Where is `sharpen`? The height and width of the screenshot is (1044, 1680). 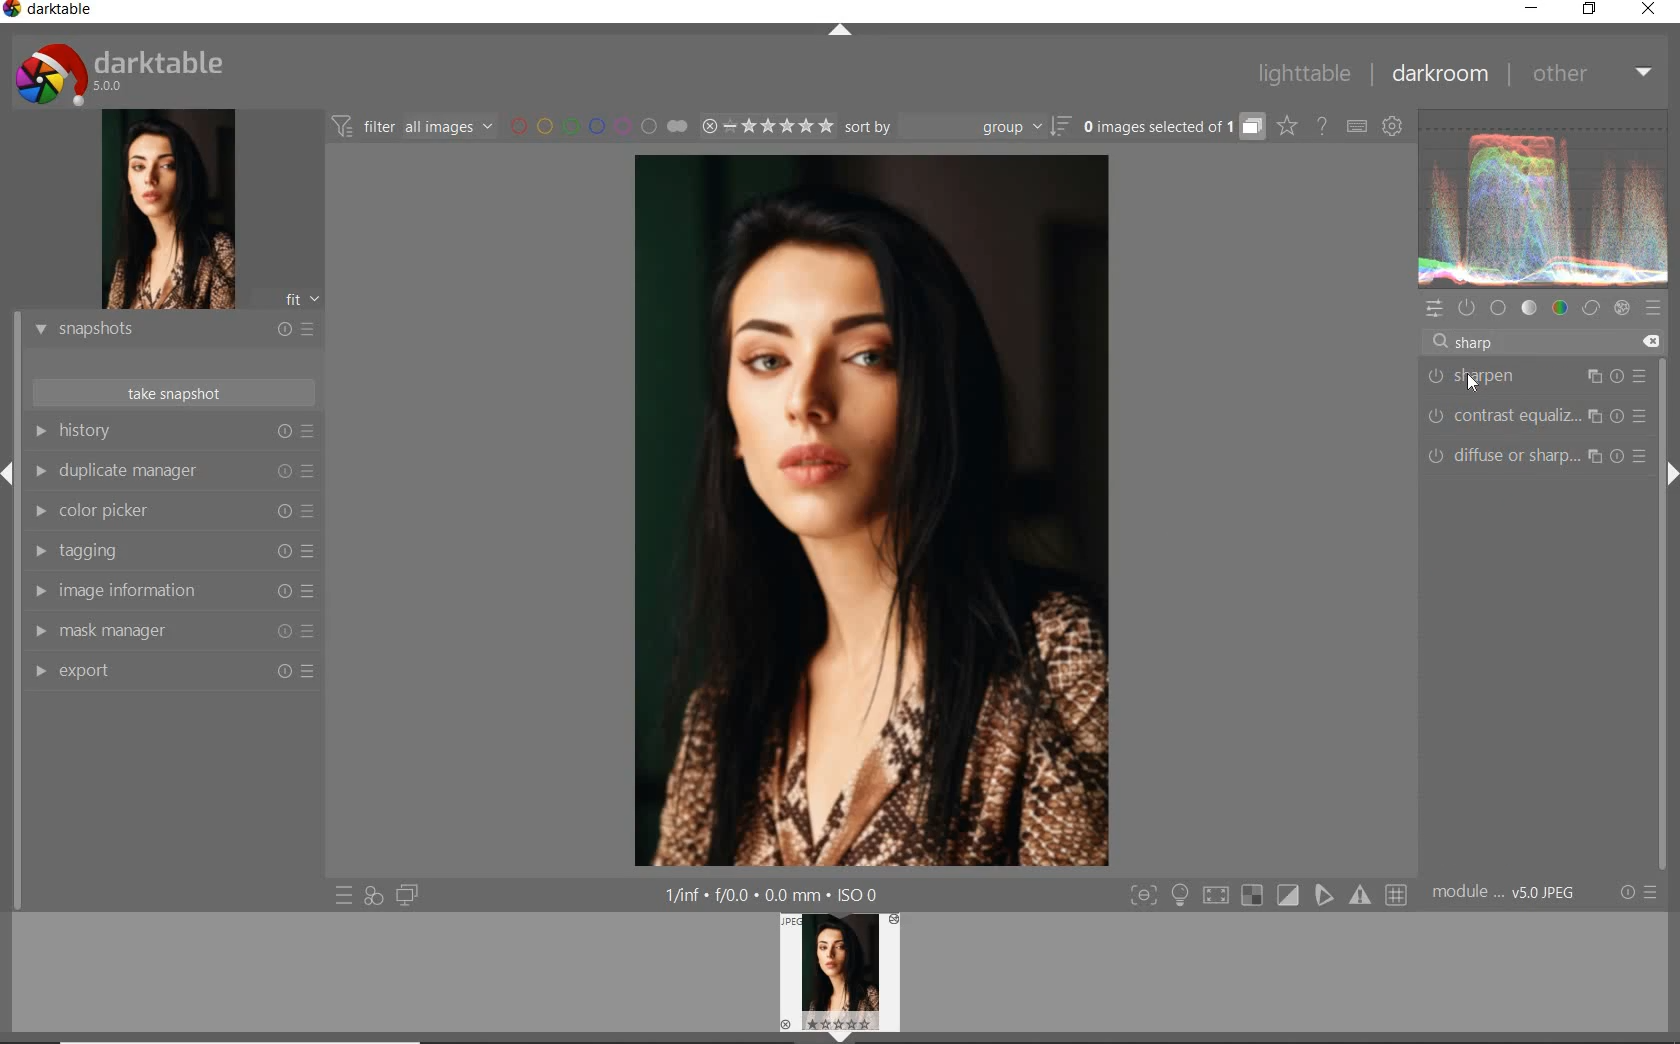 sharpen is located at coordinates (1536, 377).